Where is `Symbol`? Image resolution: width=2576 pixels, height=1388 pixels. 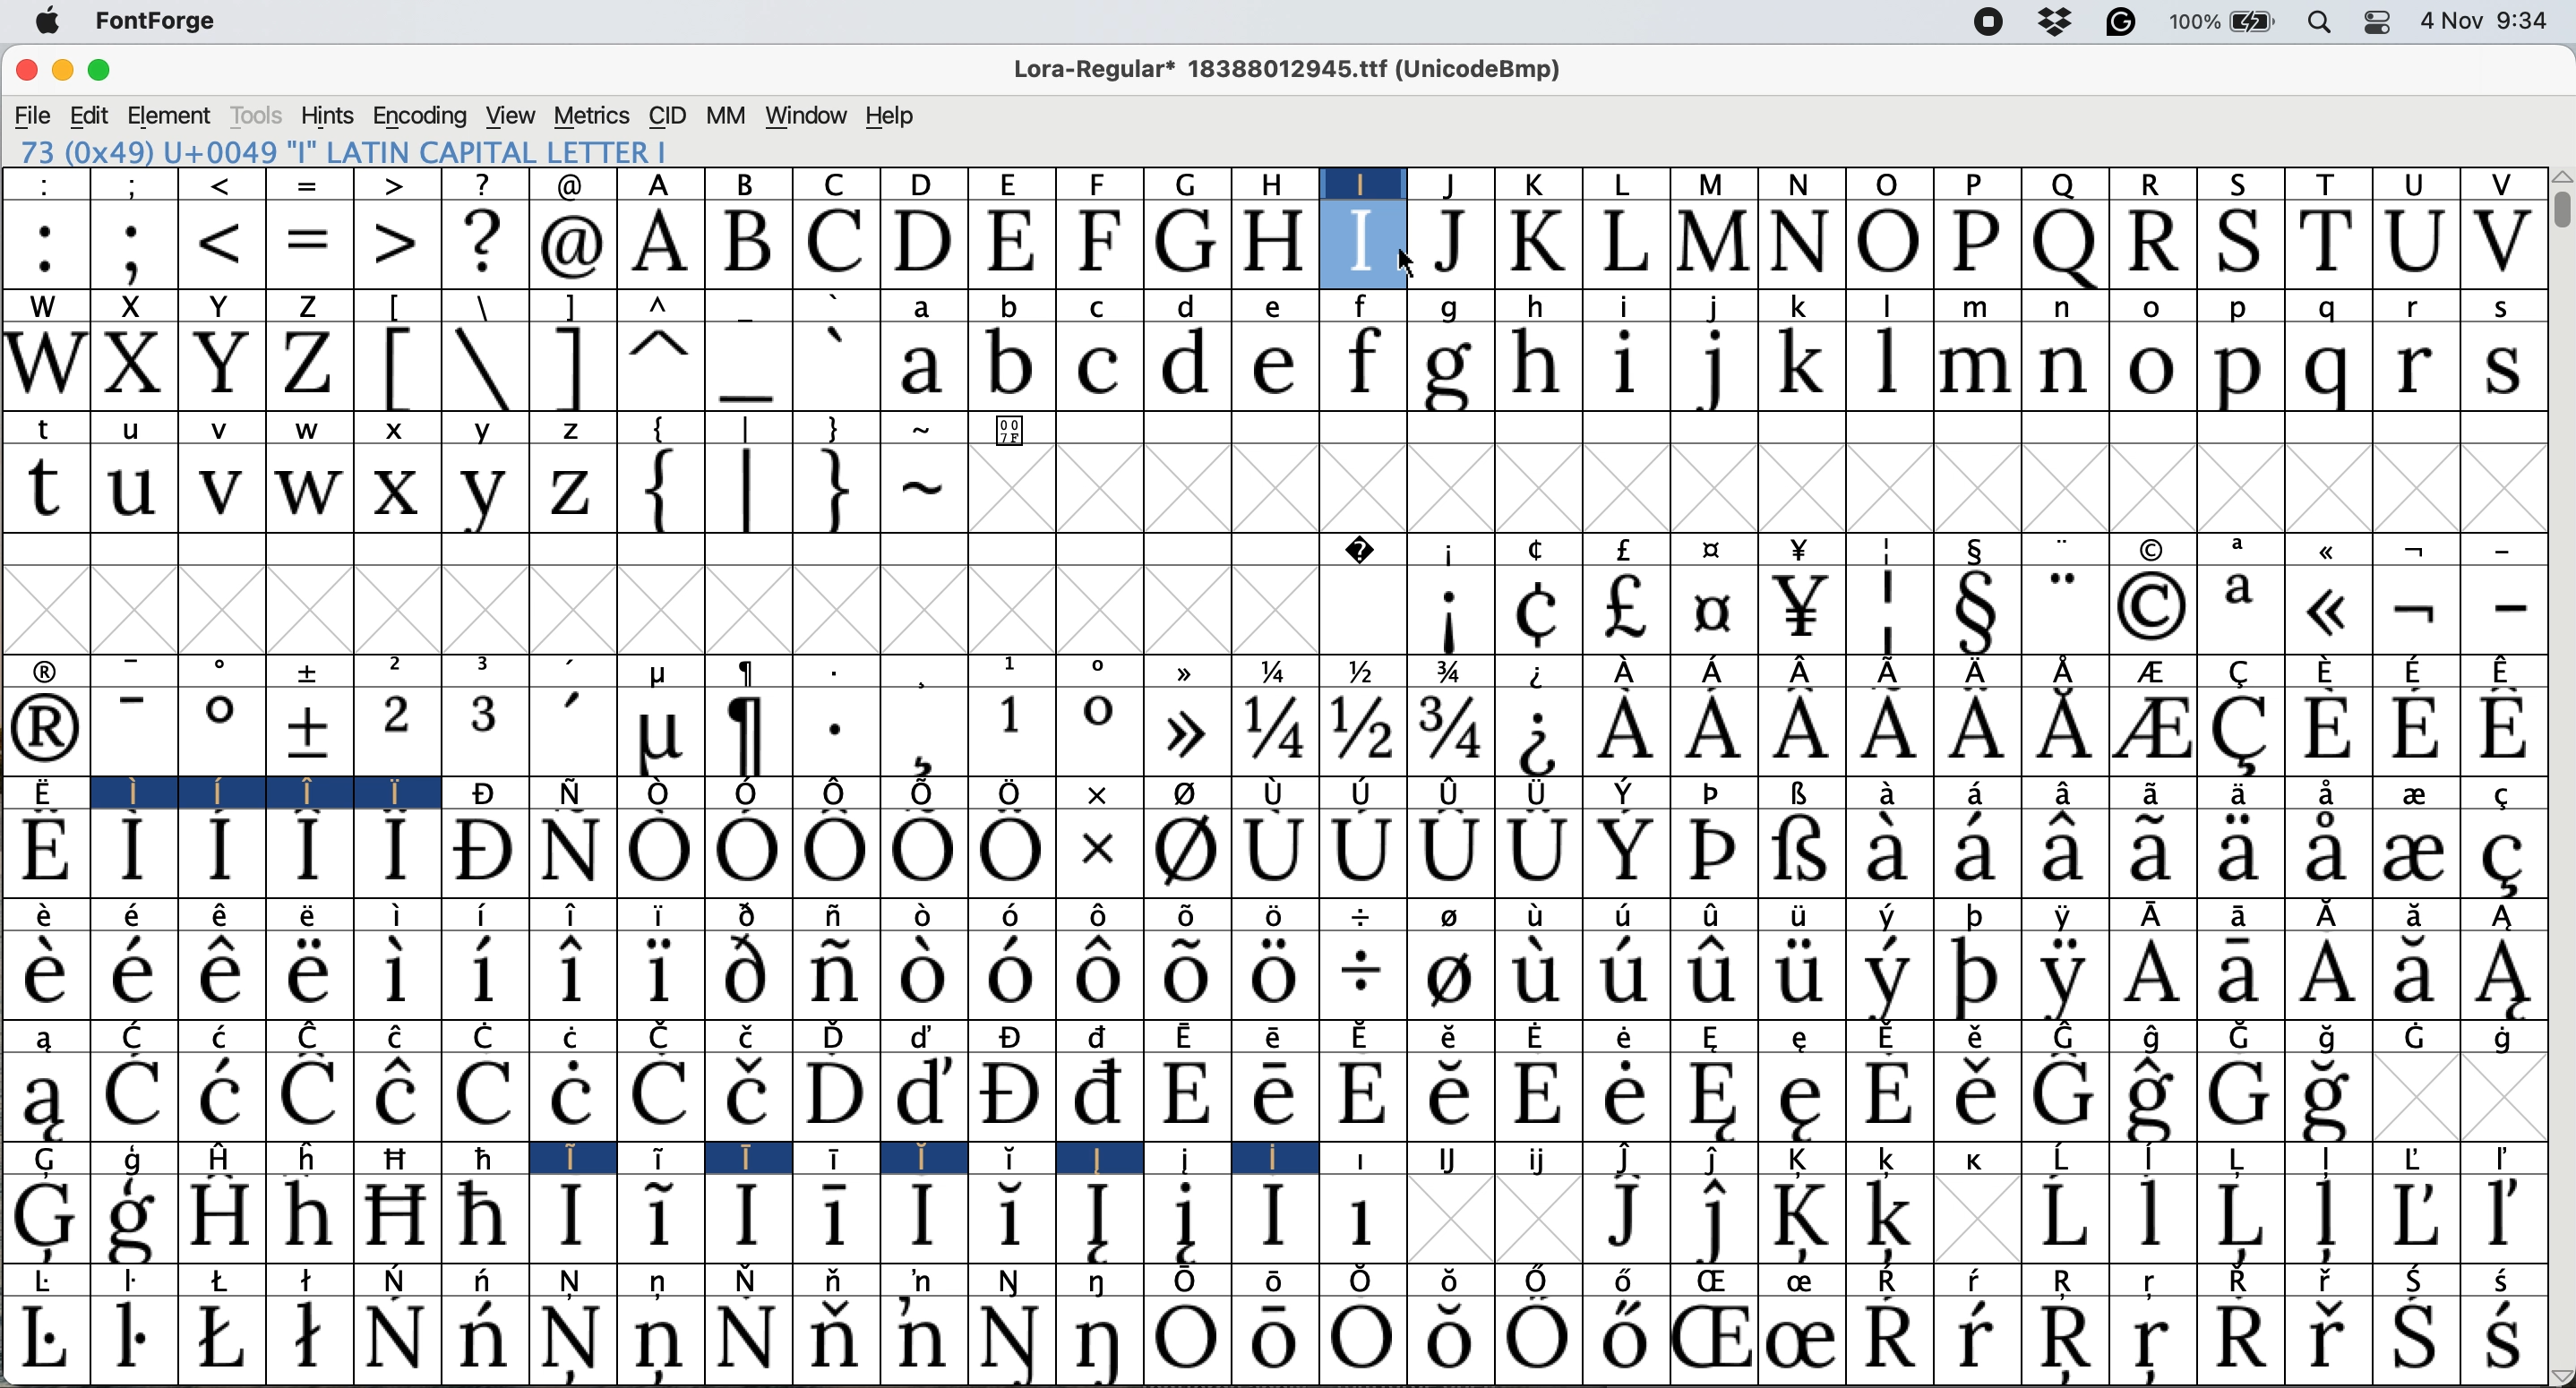 Symbol is located at coordinates (2417, 730).